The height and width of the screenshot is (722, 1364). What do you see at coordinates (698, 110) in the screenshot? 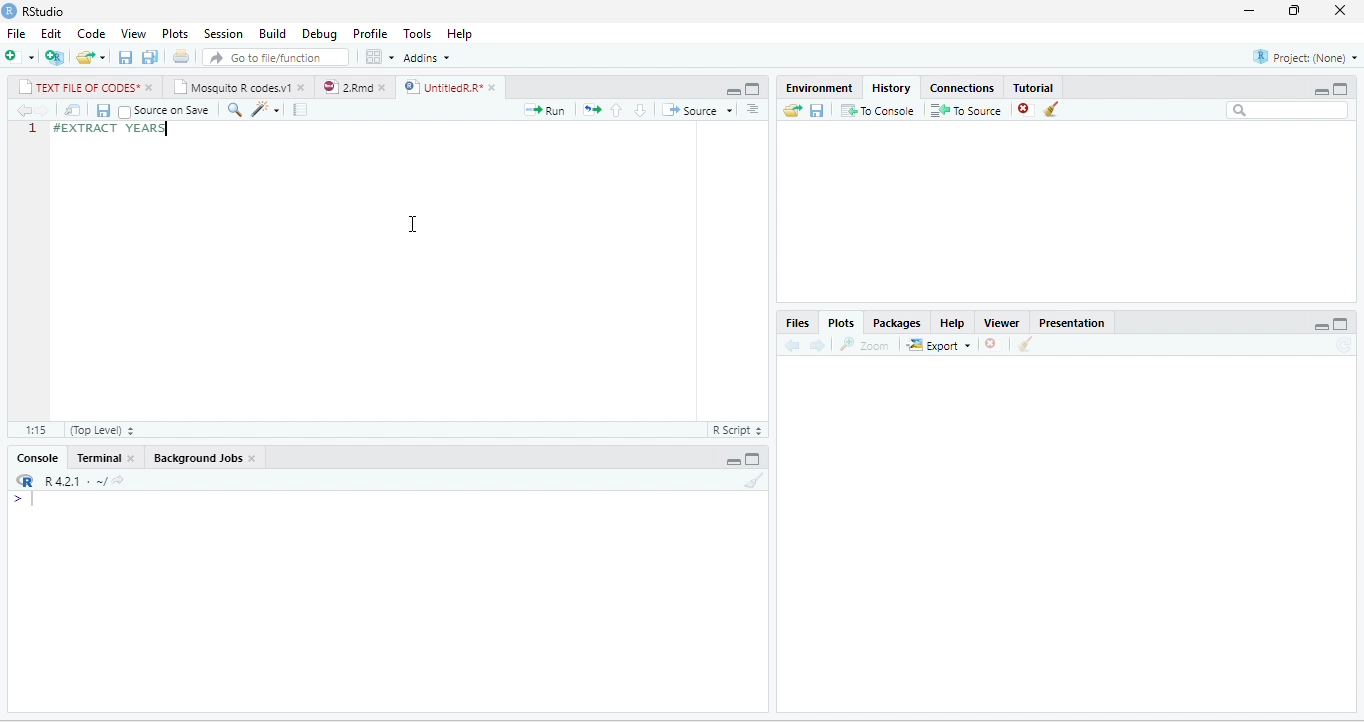
I see `Source` at bounding box center [698, 110].